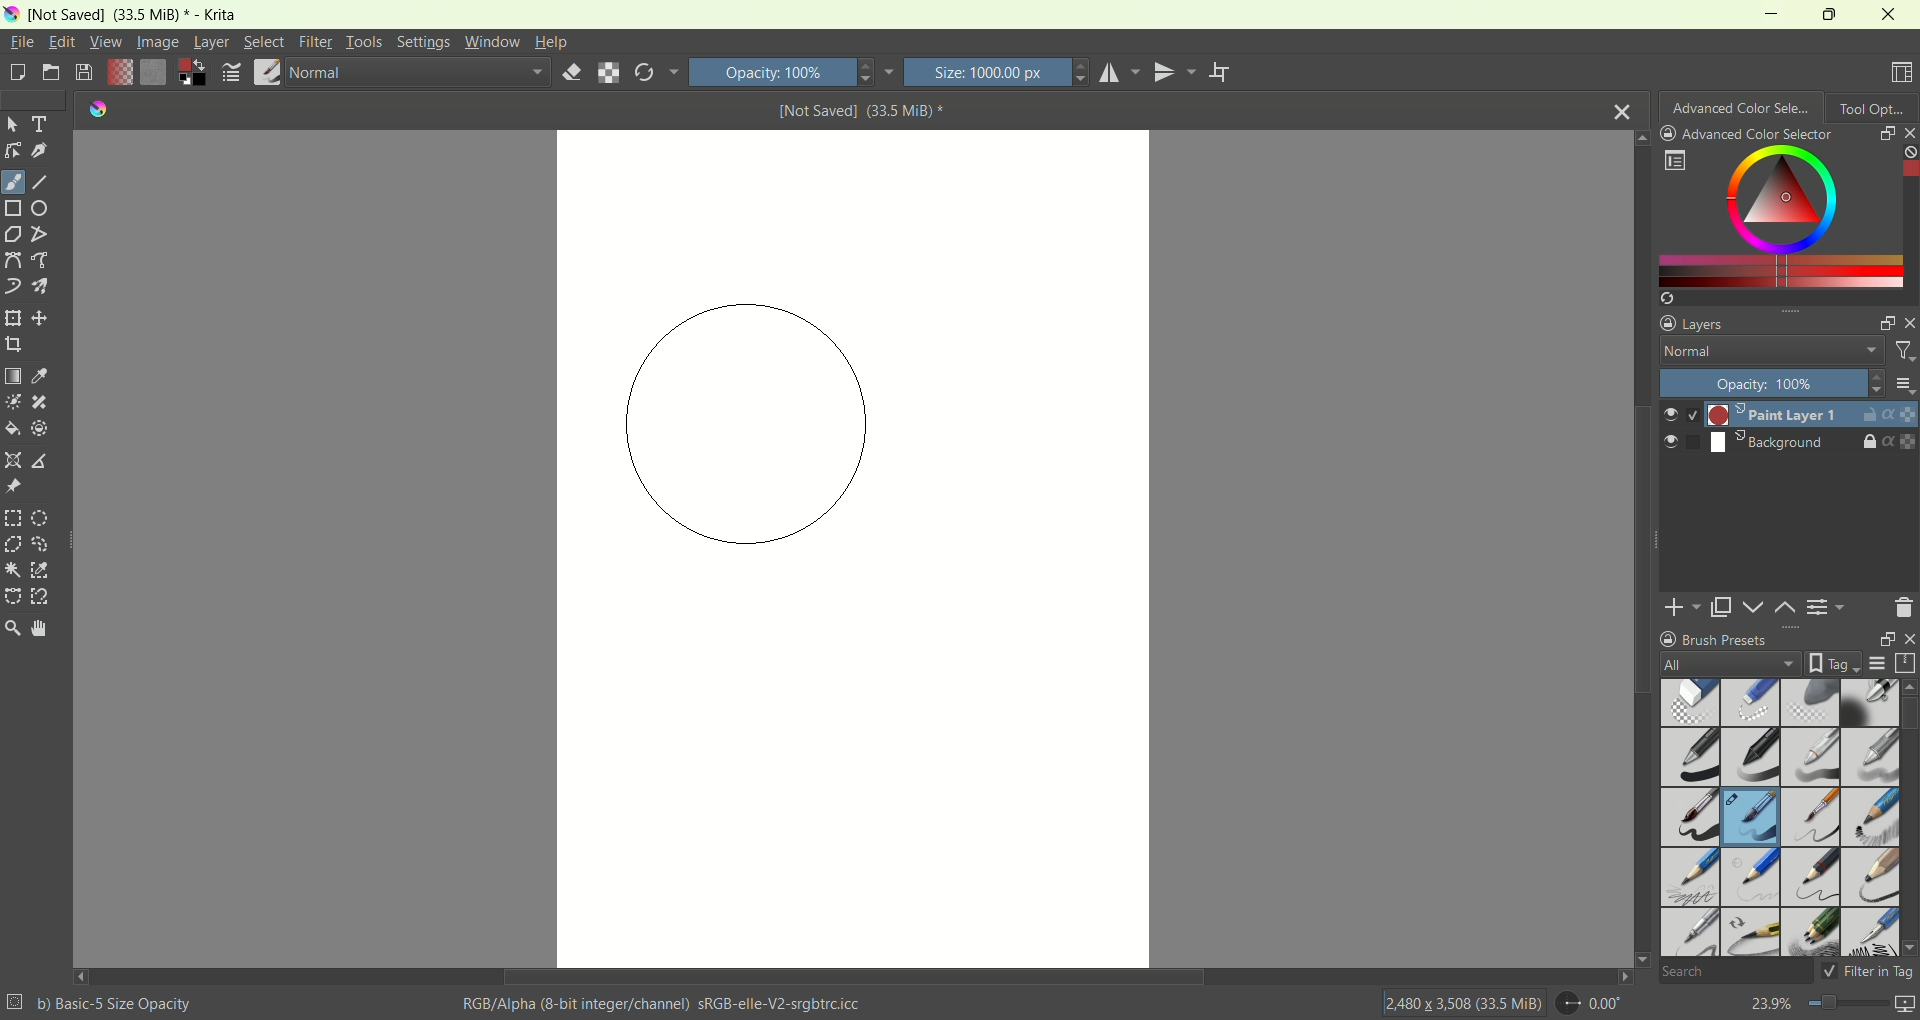 The width and height of the screenshot is (1920, 1020). I want to click on float docker, so click(1881, 639).